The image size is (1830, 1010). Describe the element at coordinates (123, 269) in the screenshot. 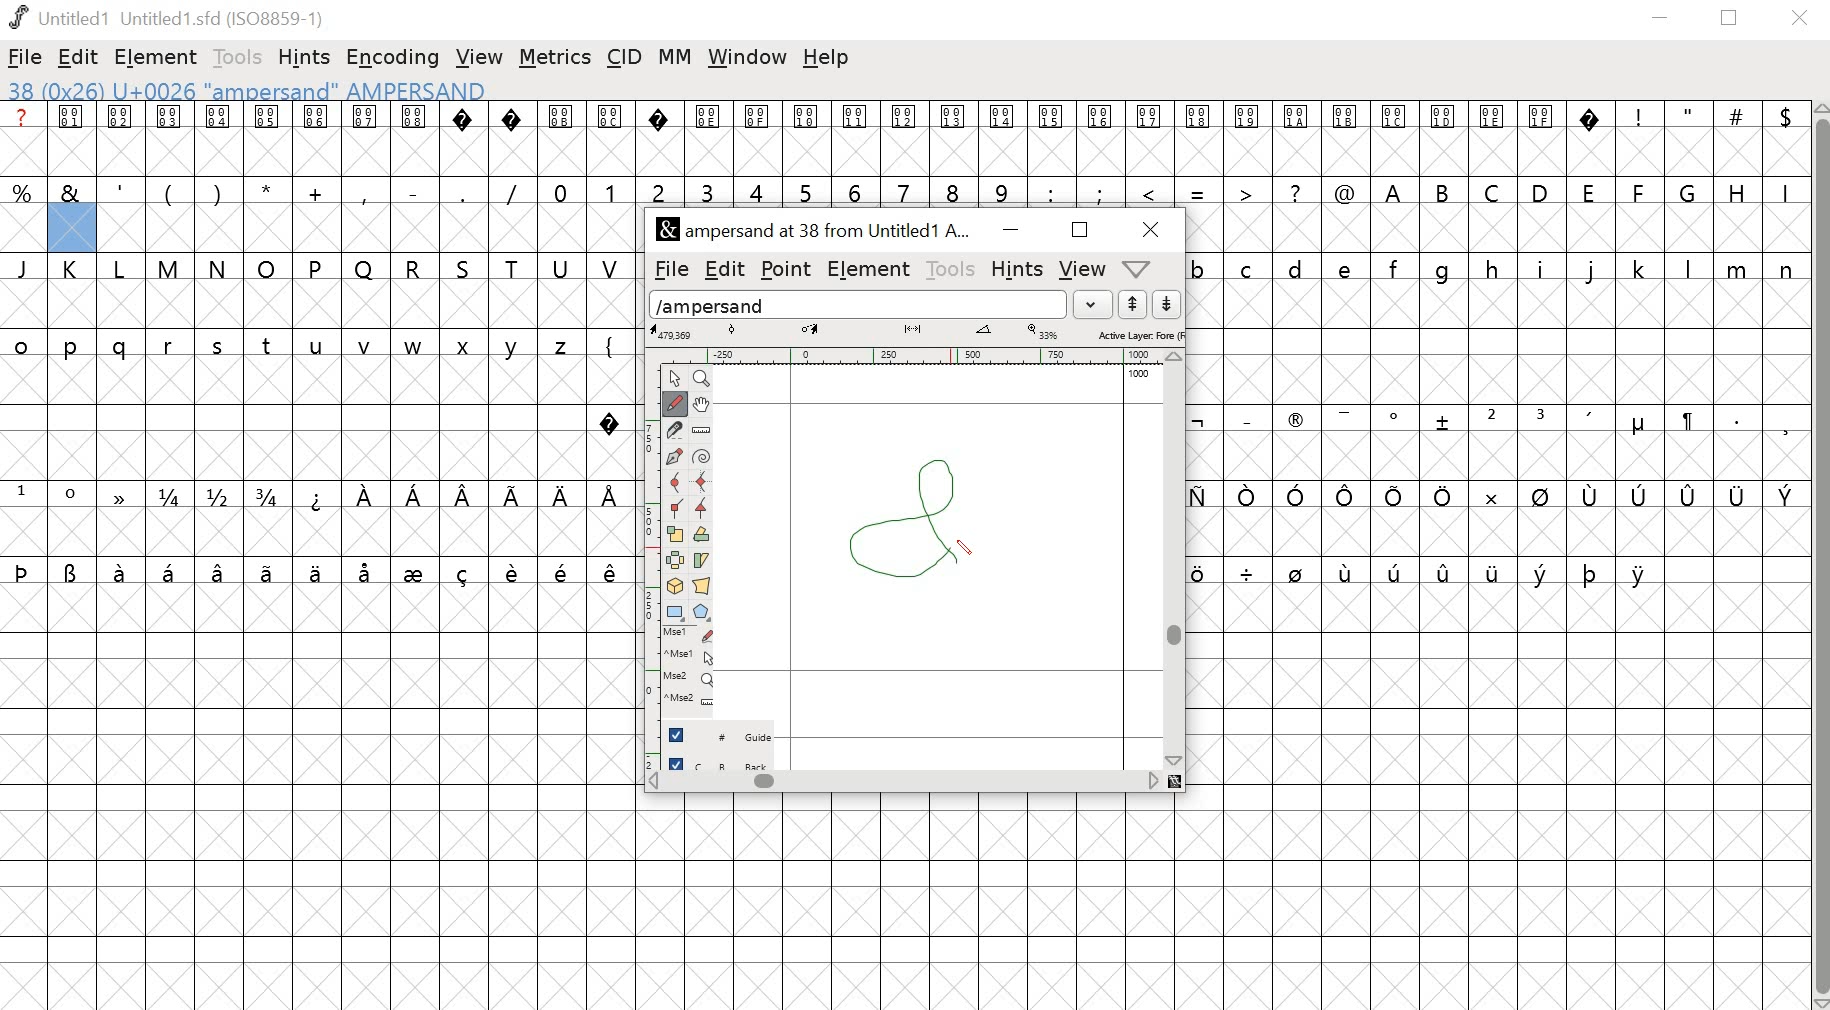

I see `L` at that location.